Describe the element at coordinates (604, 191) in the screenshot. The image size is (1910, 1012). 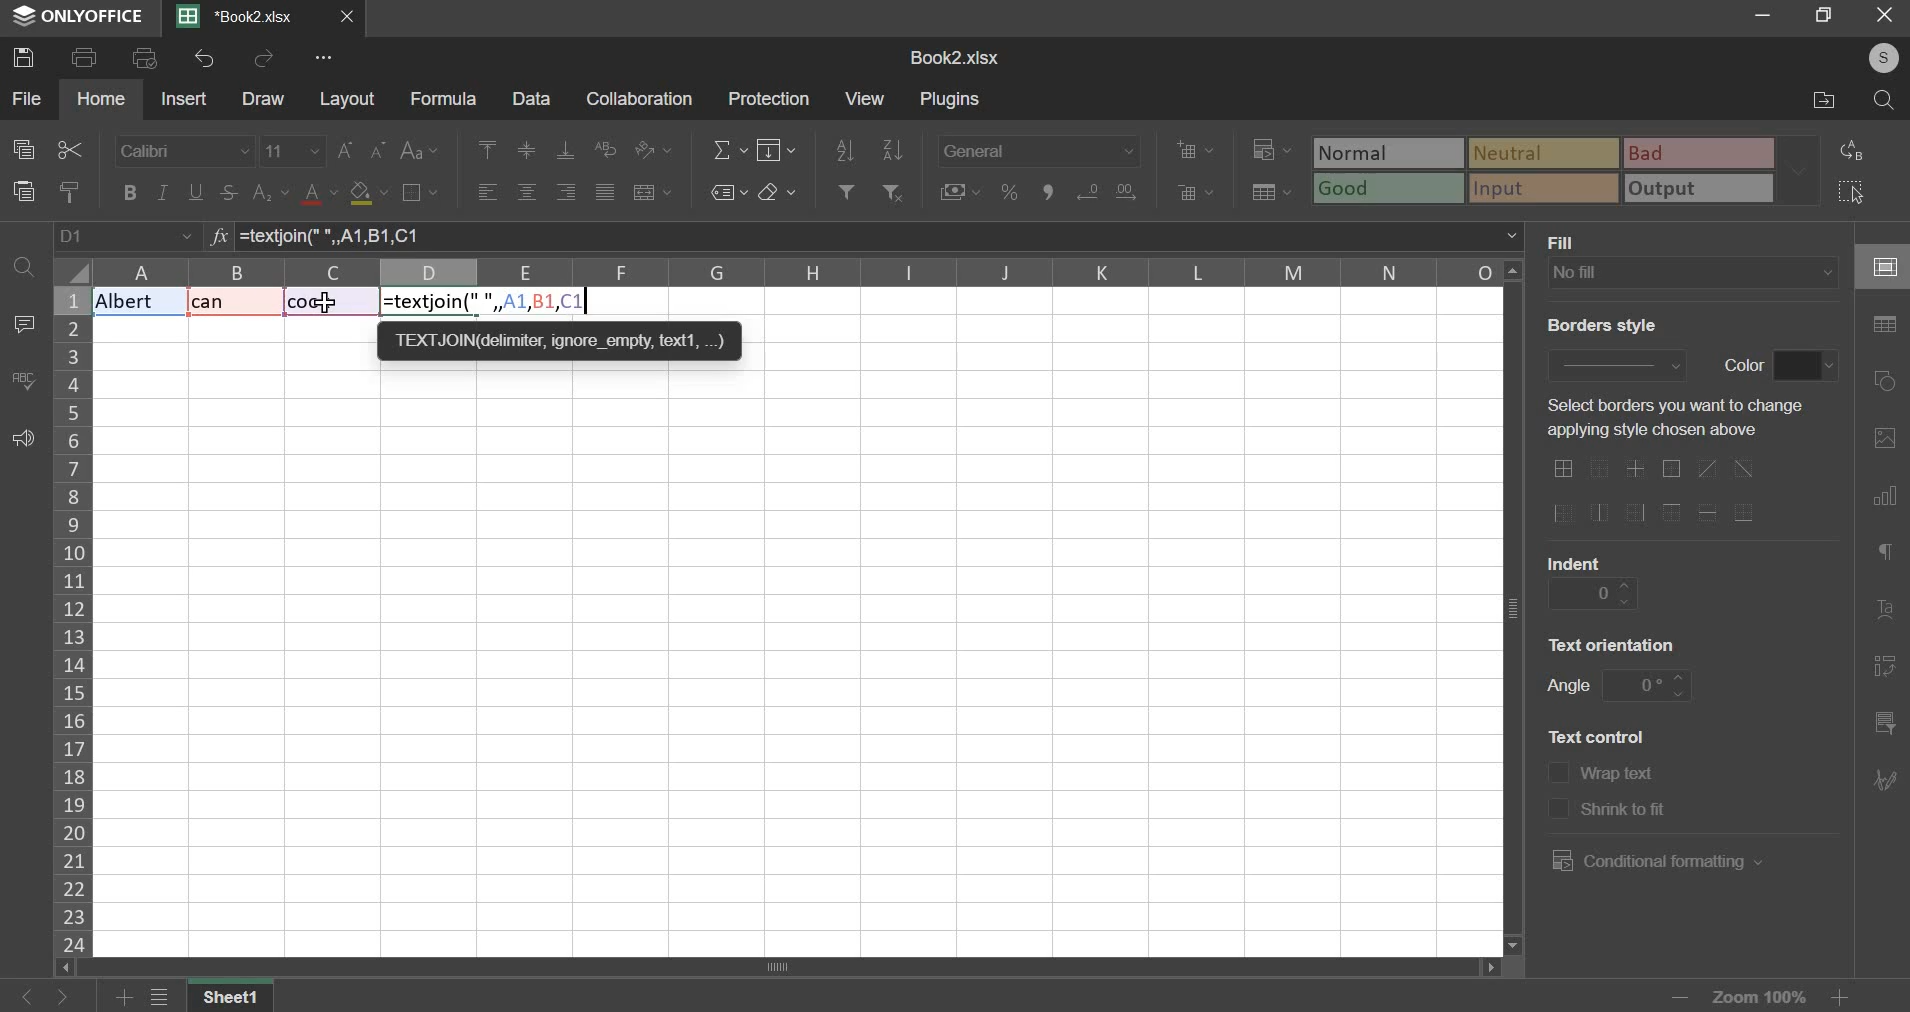
I see `justified` at that location.